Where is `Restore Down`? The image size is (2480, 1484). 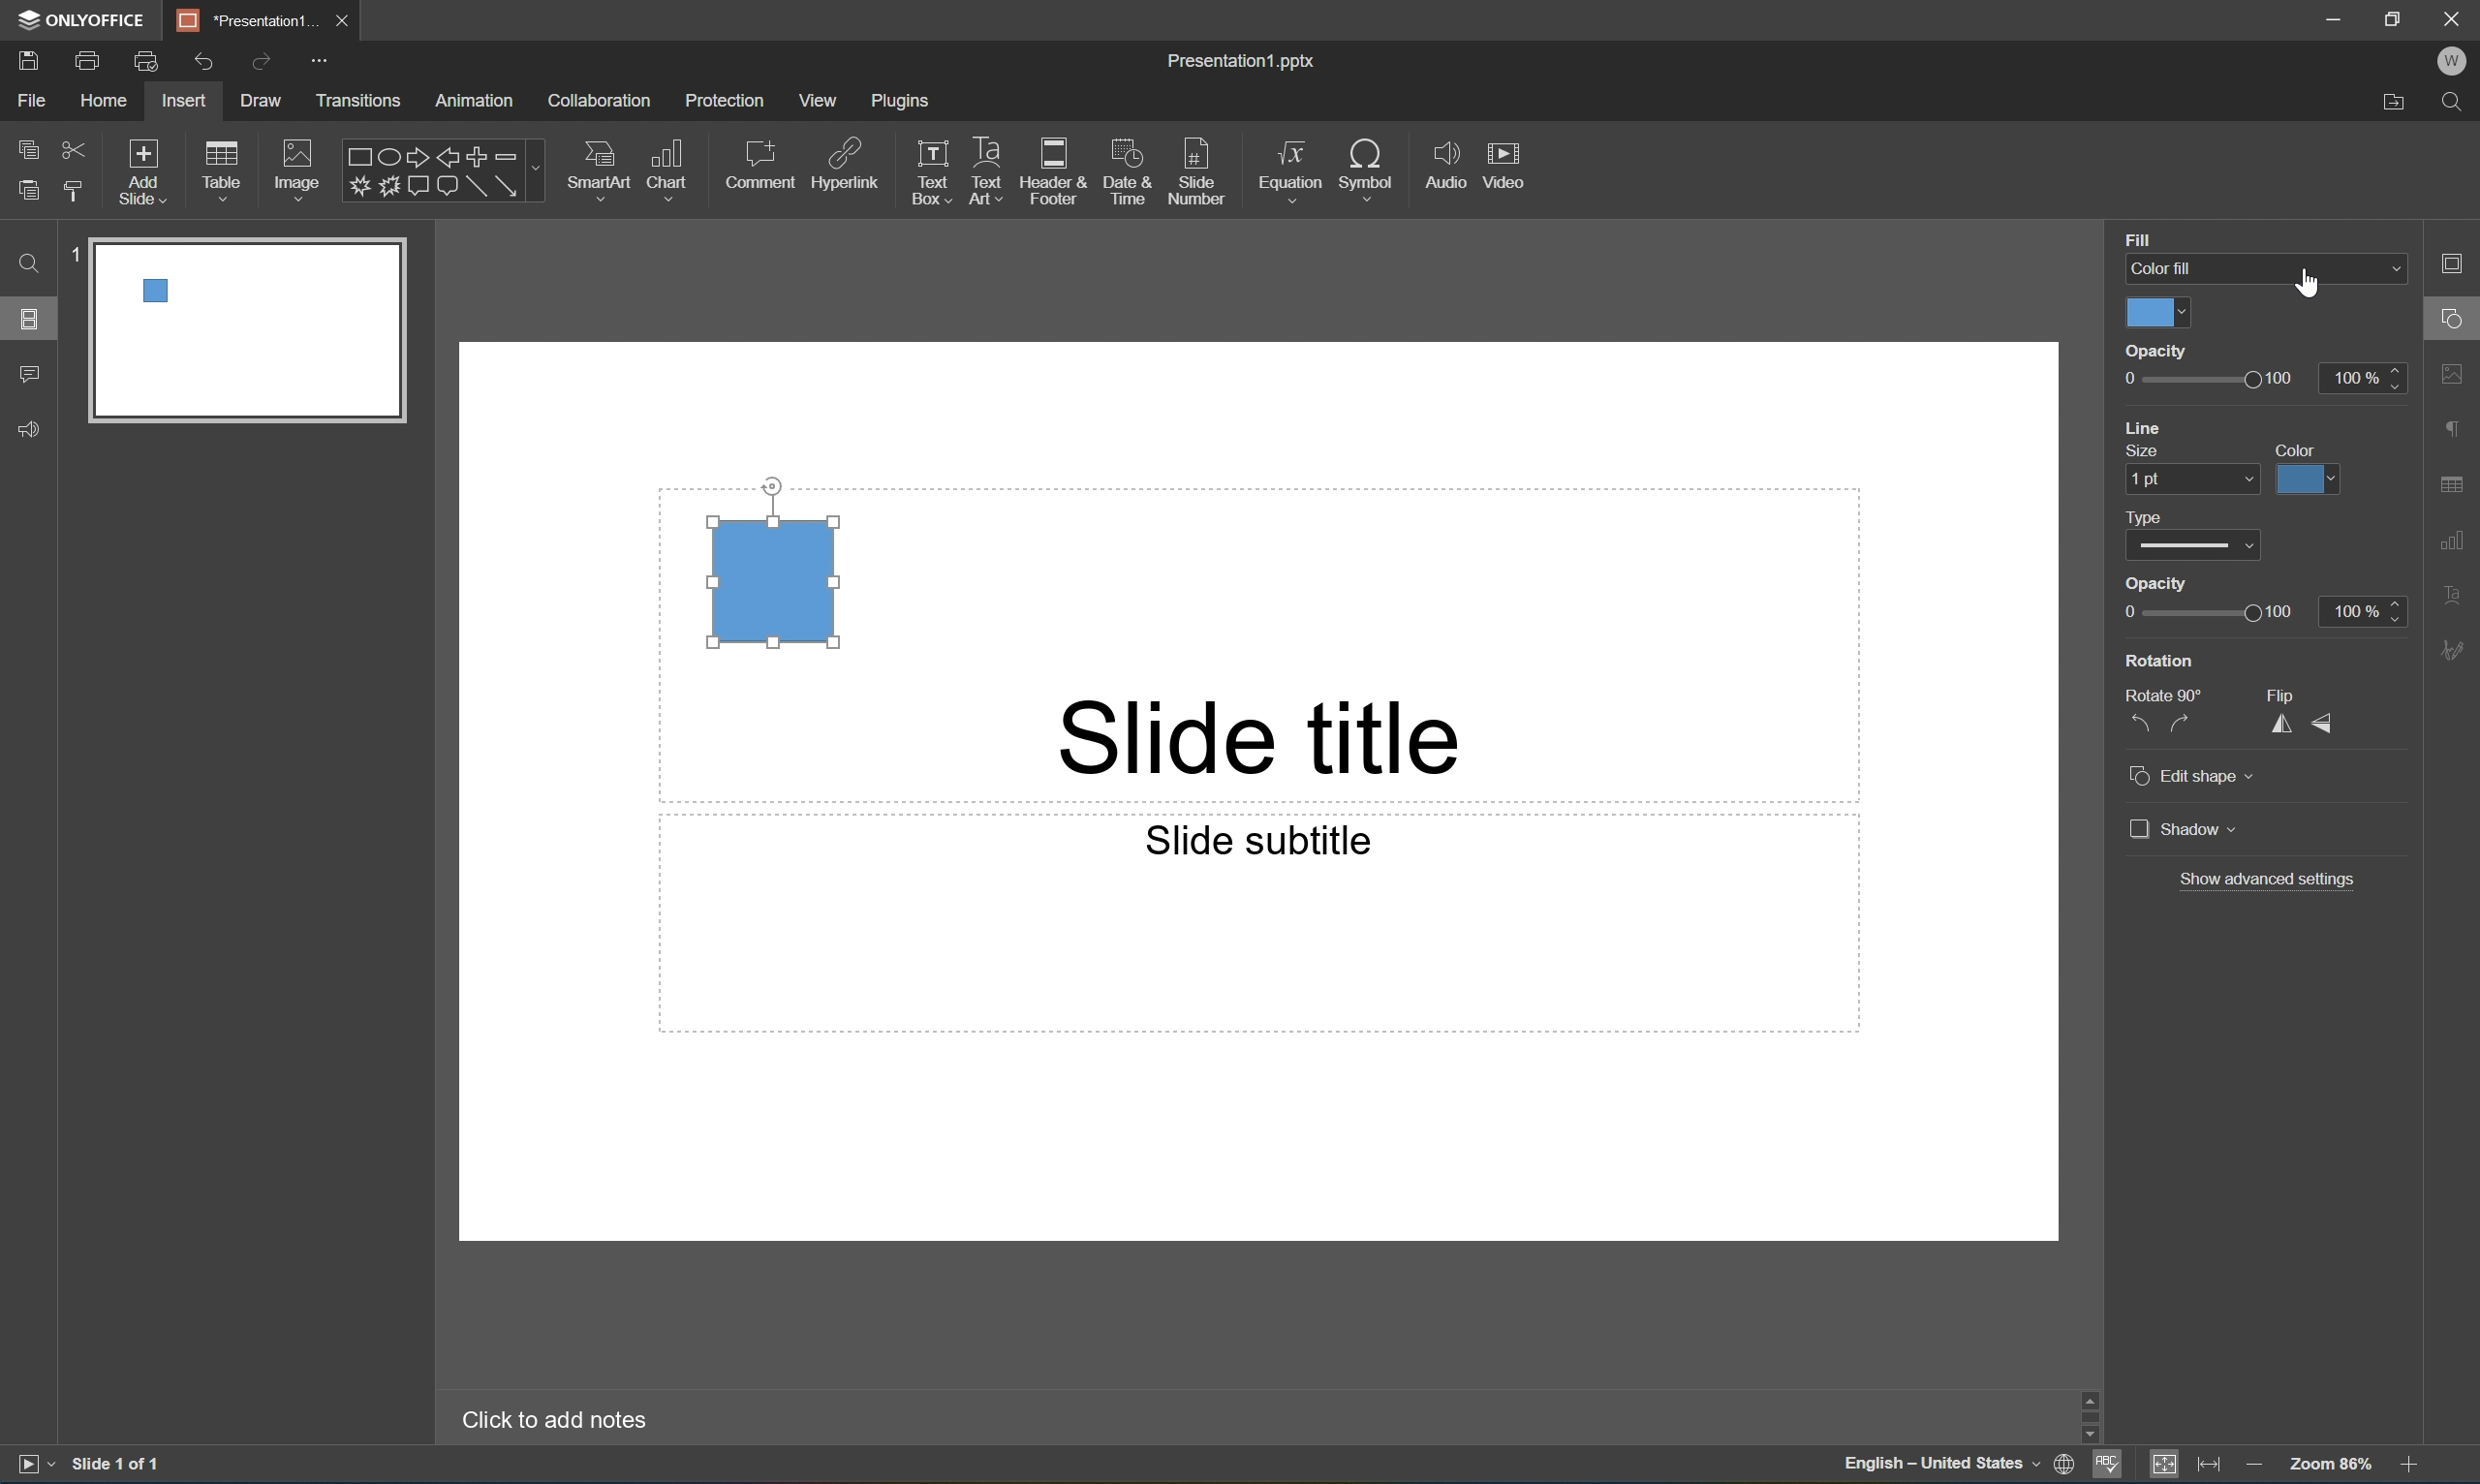
Restore Down is located at coordinates (2395, 15).